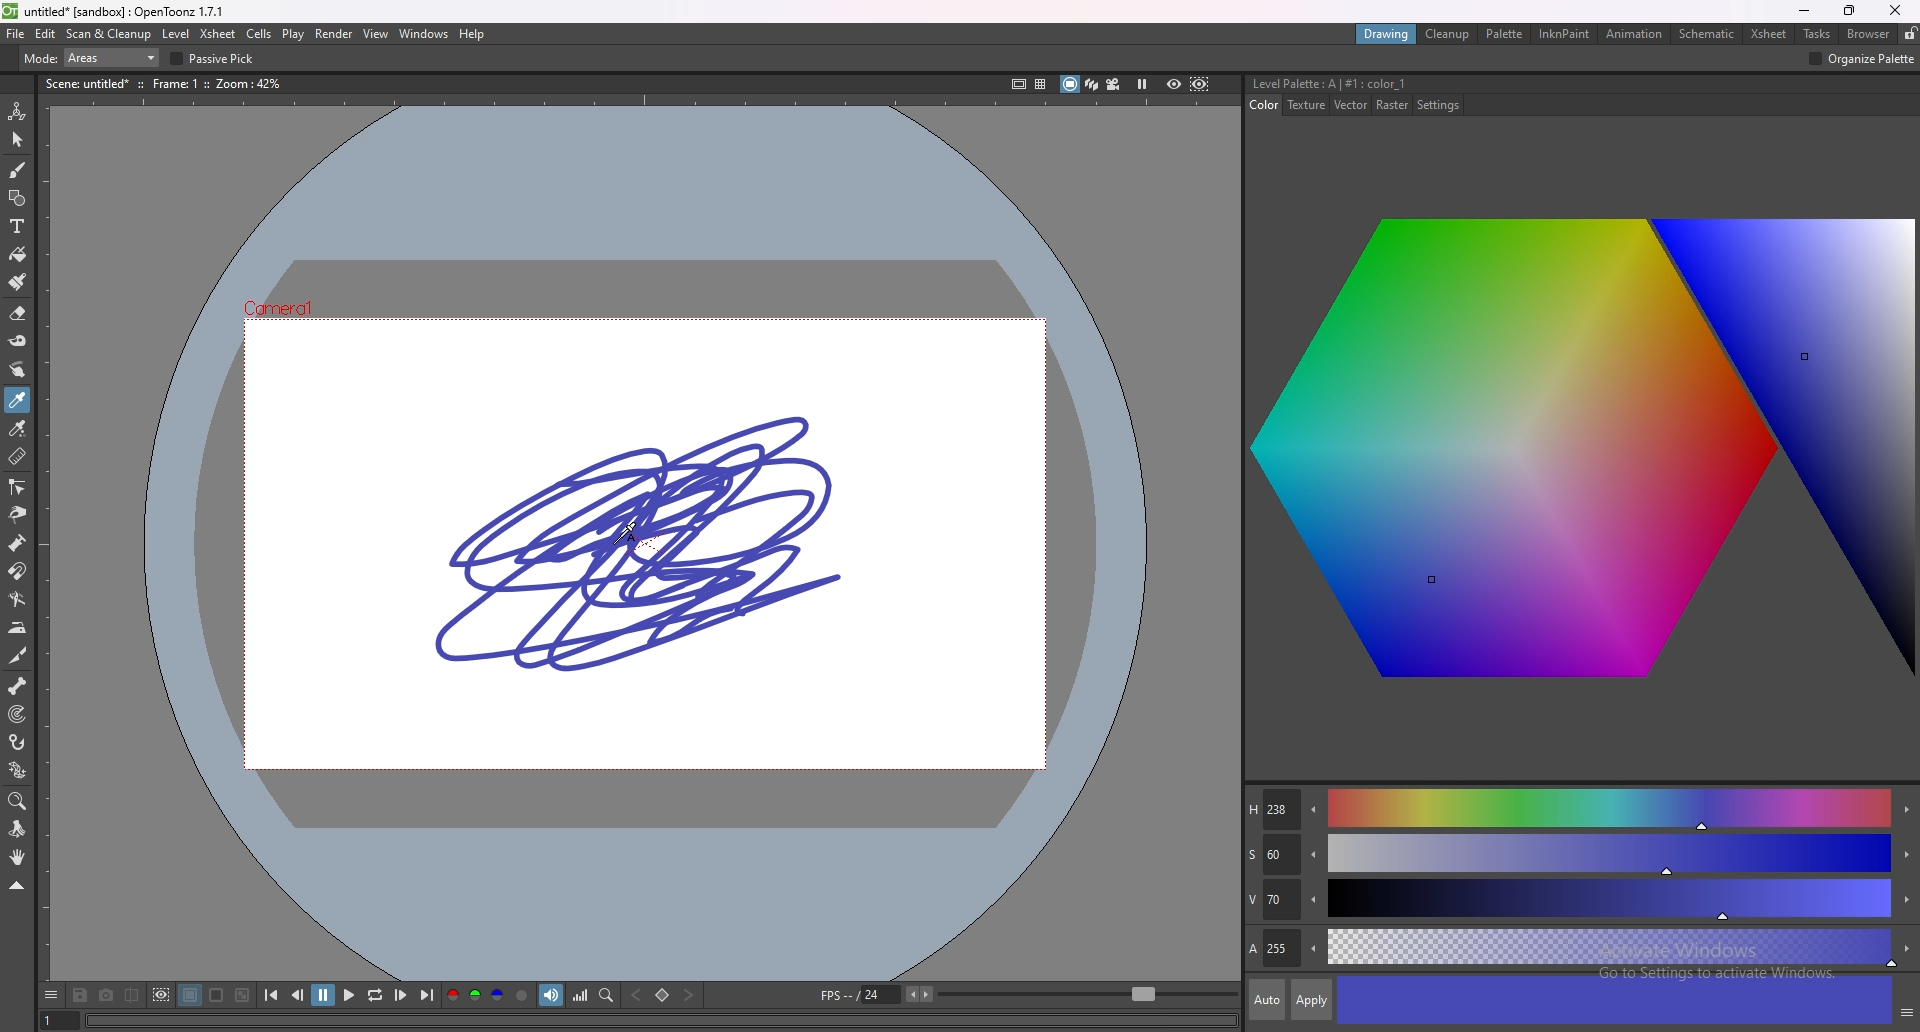  I want to click on file, so click(17, 34).